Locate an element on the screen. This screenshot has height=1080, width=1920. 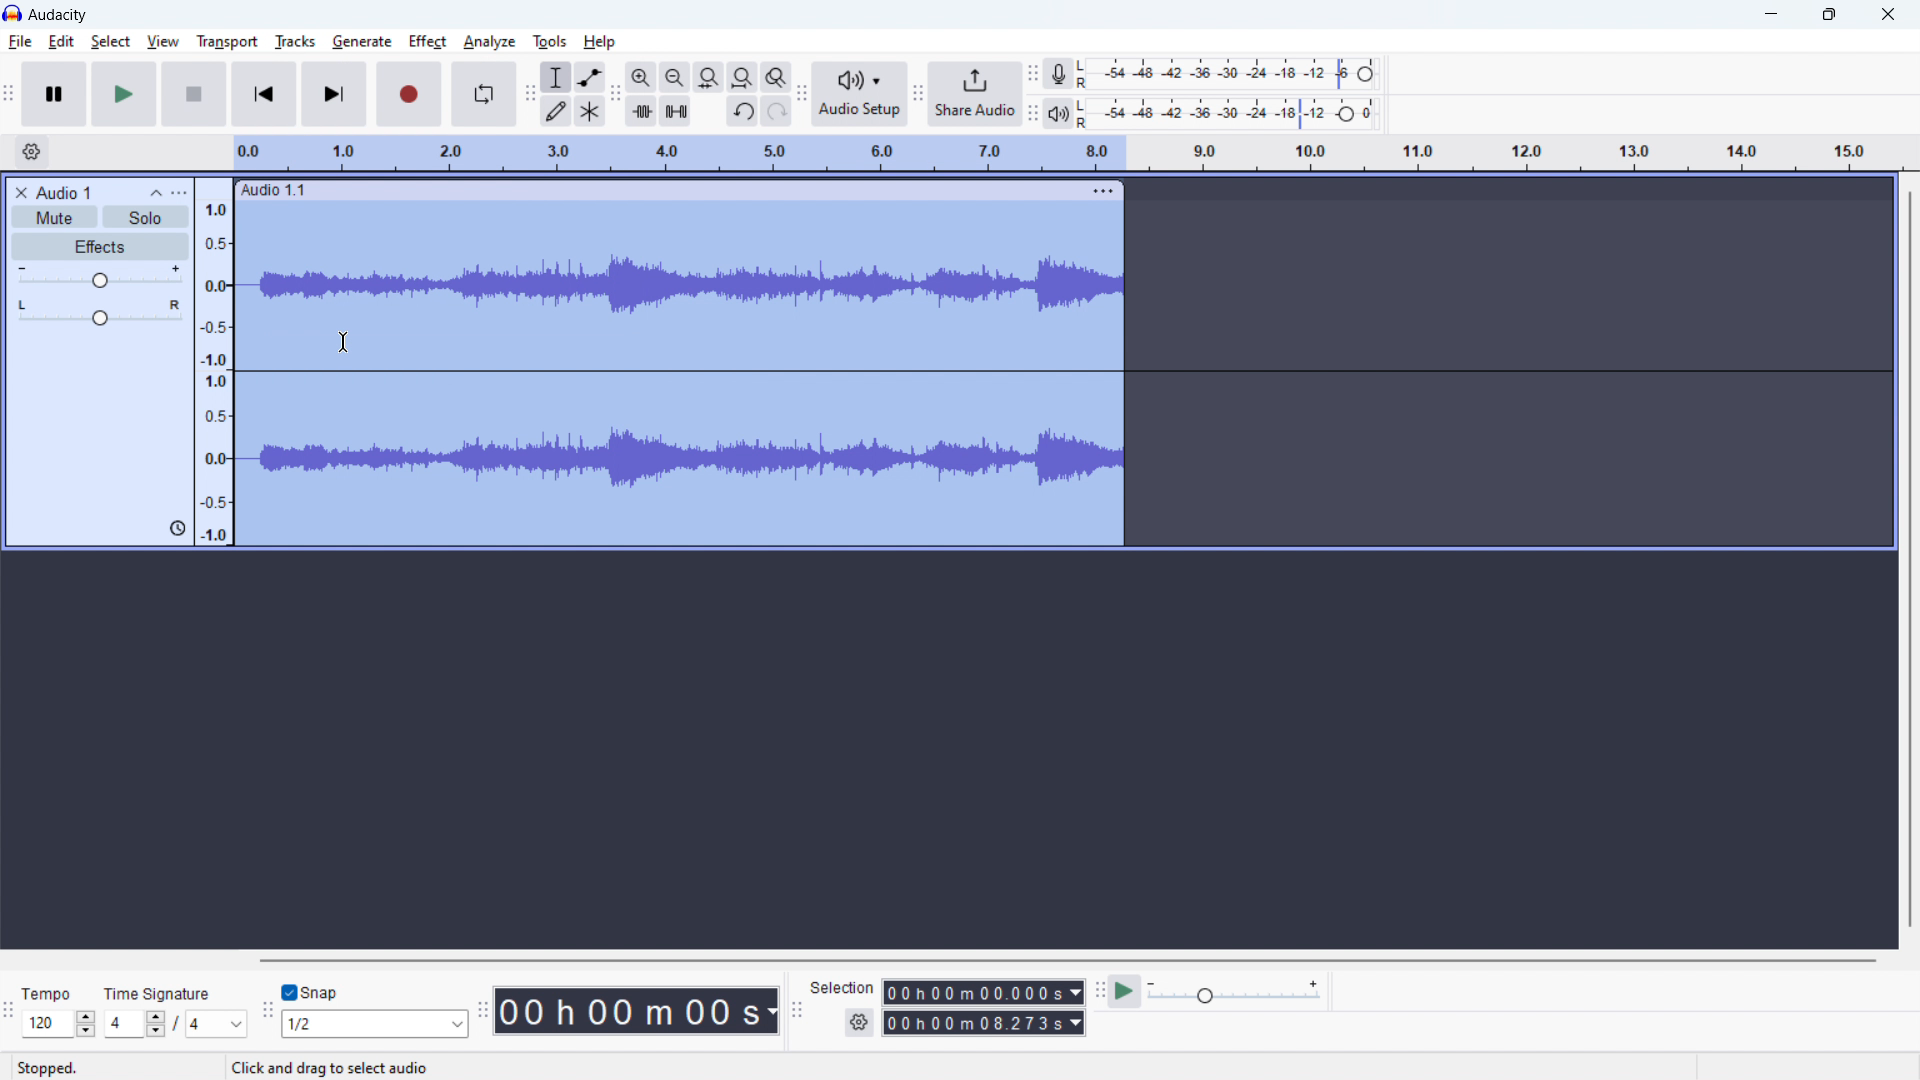
Click and drag to select audio is located at coordinates (418, 1065).